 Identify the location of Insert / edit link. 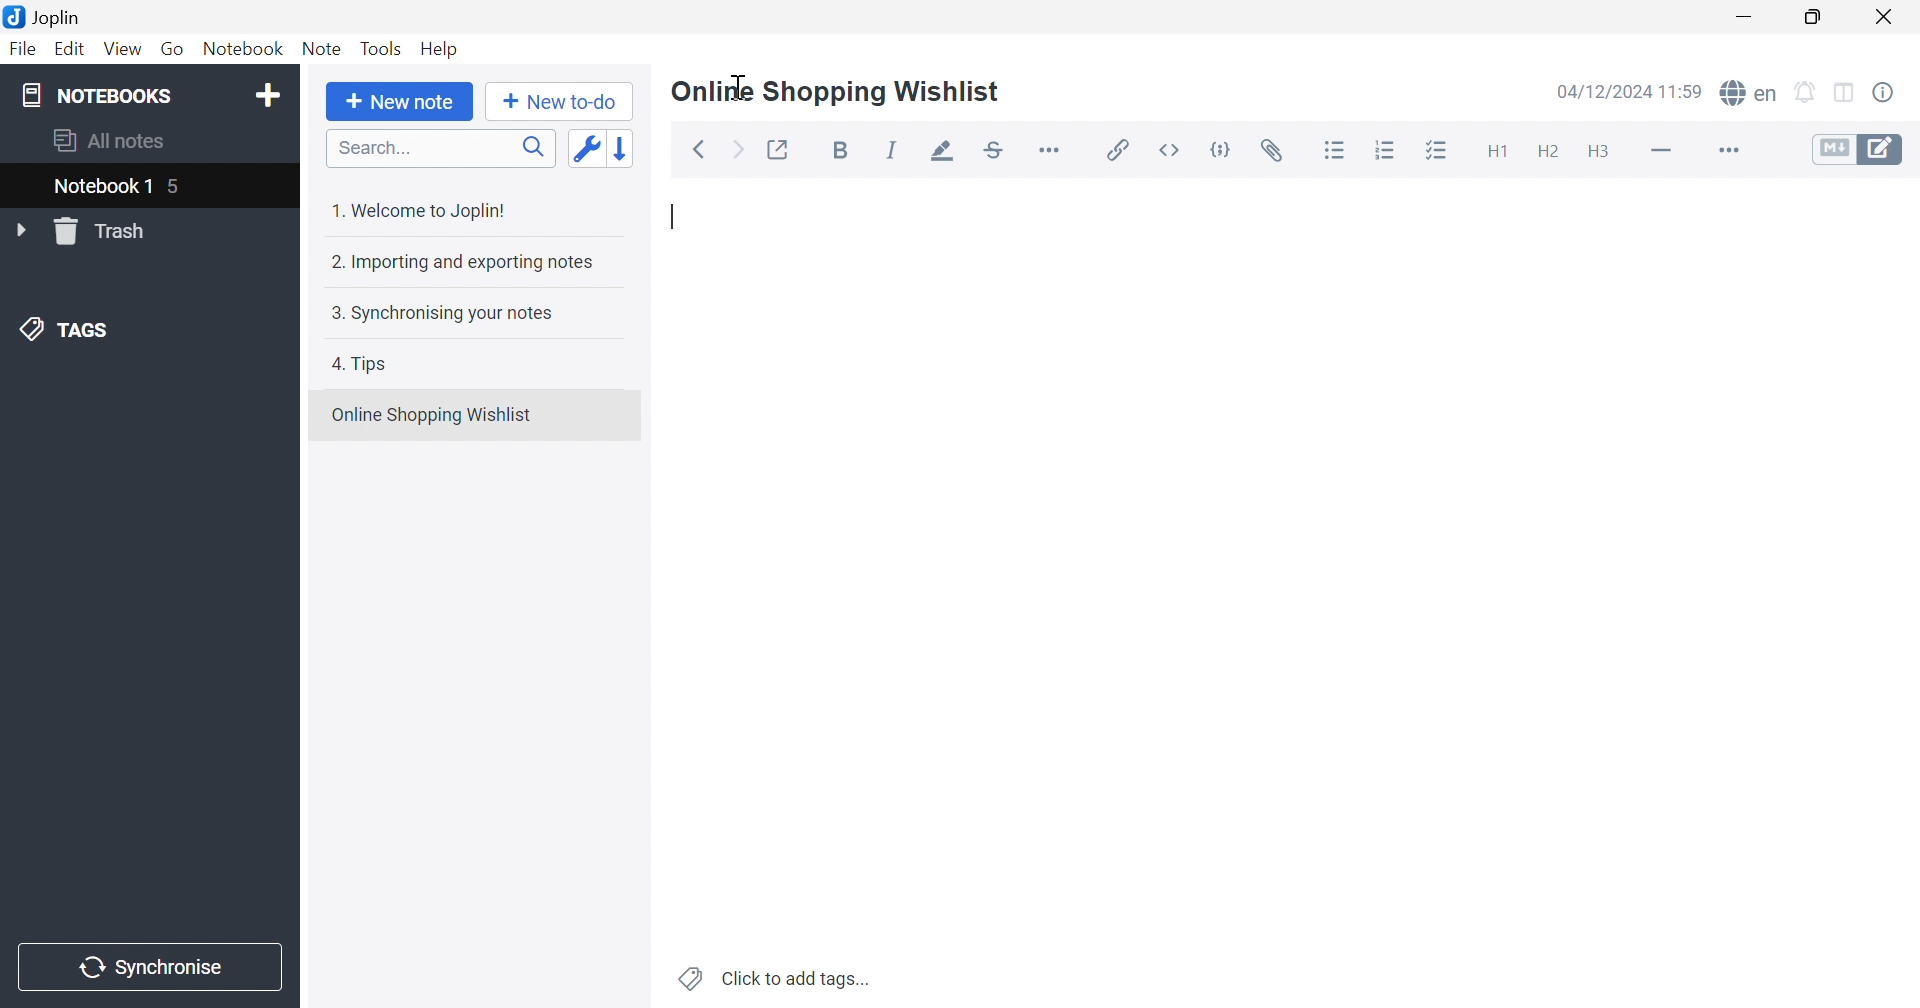
(1119, 148).